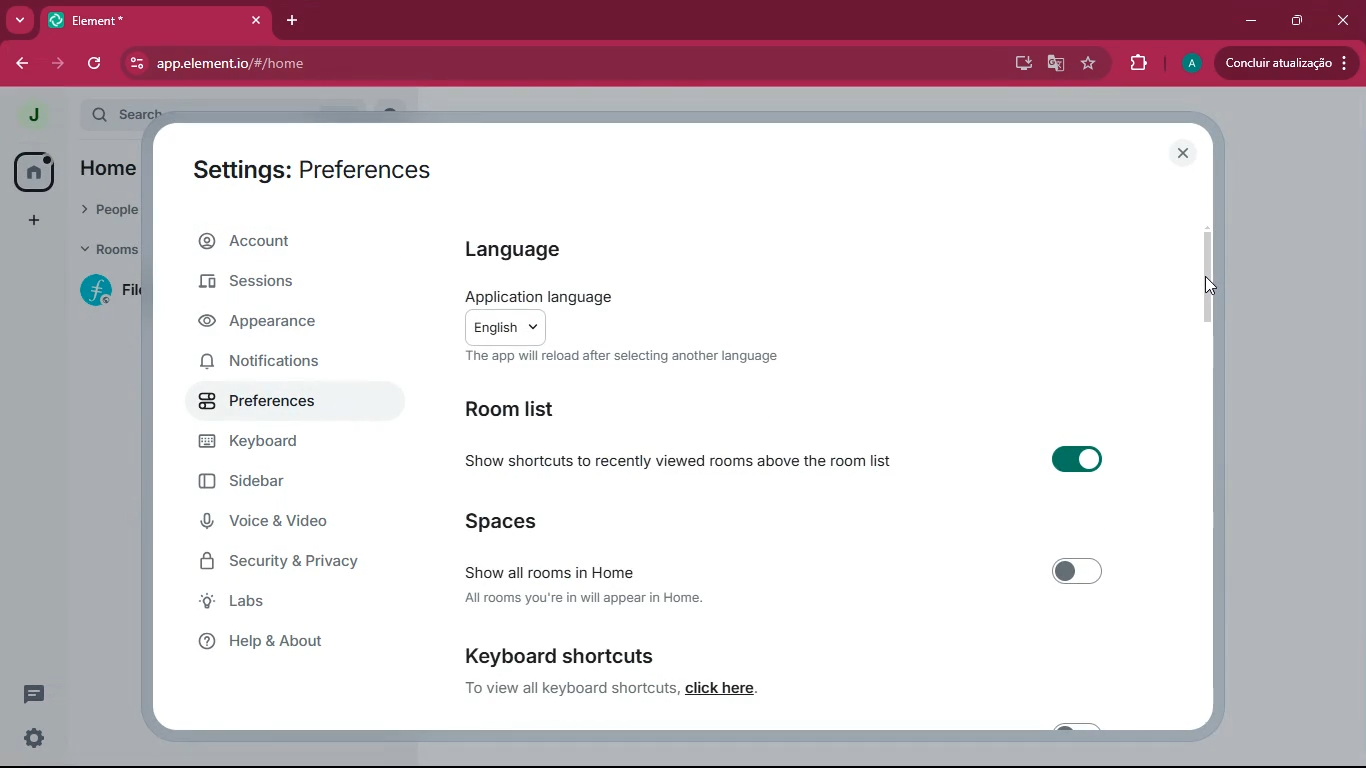  What do you see at coordinates (157, 20) in the screenshot?
I see `tab` at bounding box center [157, 20].